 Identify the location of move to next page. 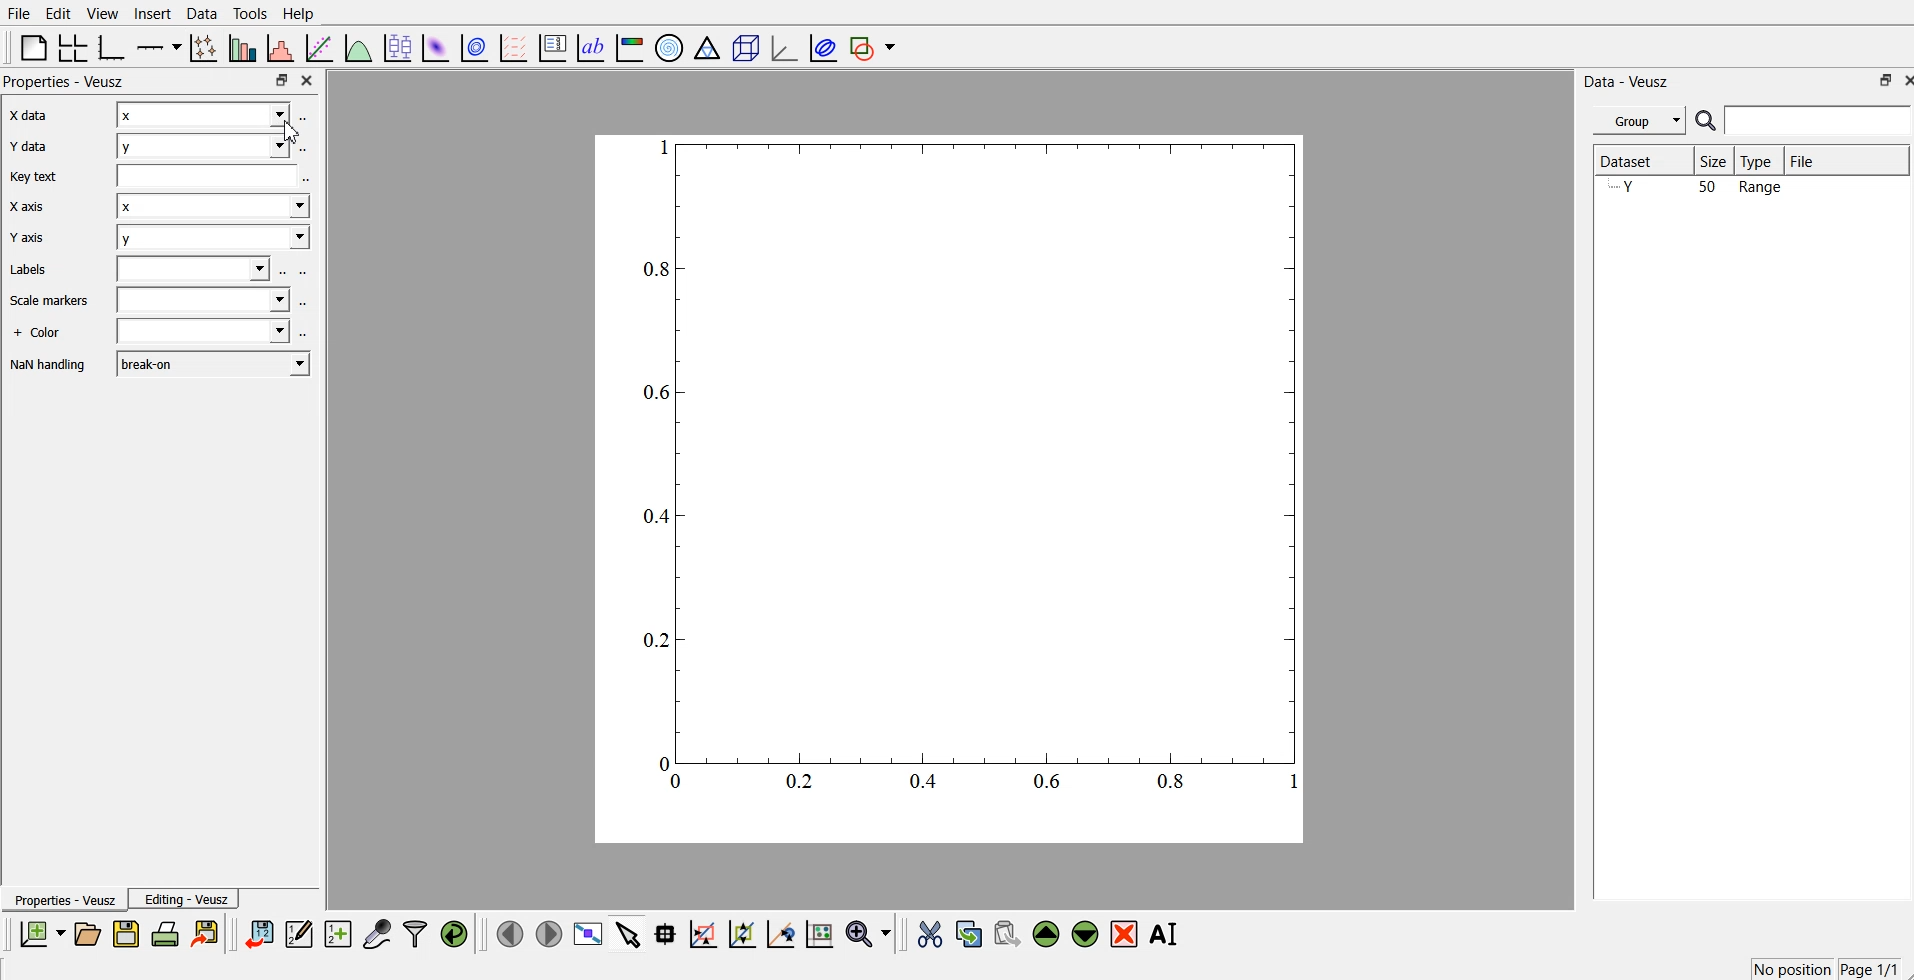
(548, 933).